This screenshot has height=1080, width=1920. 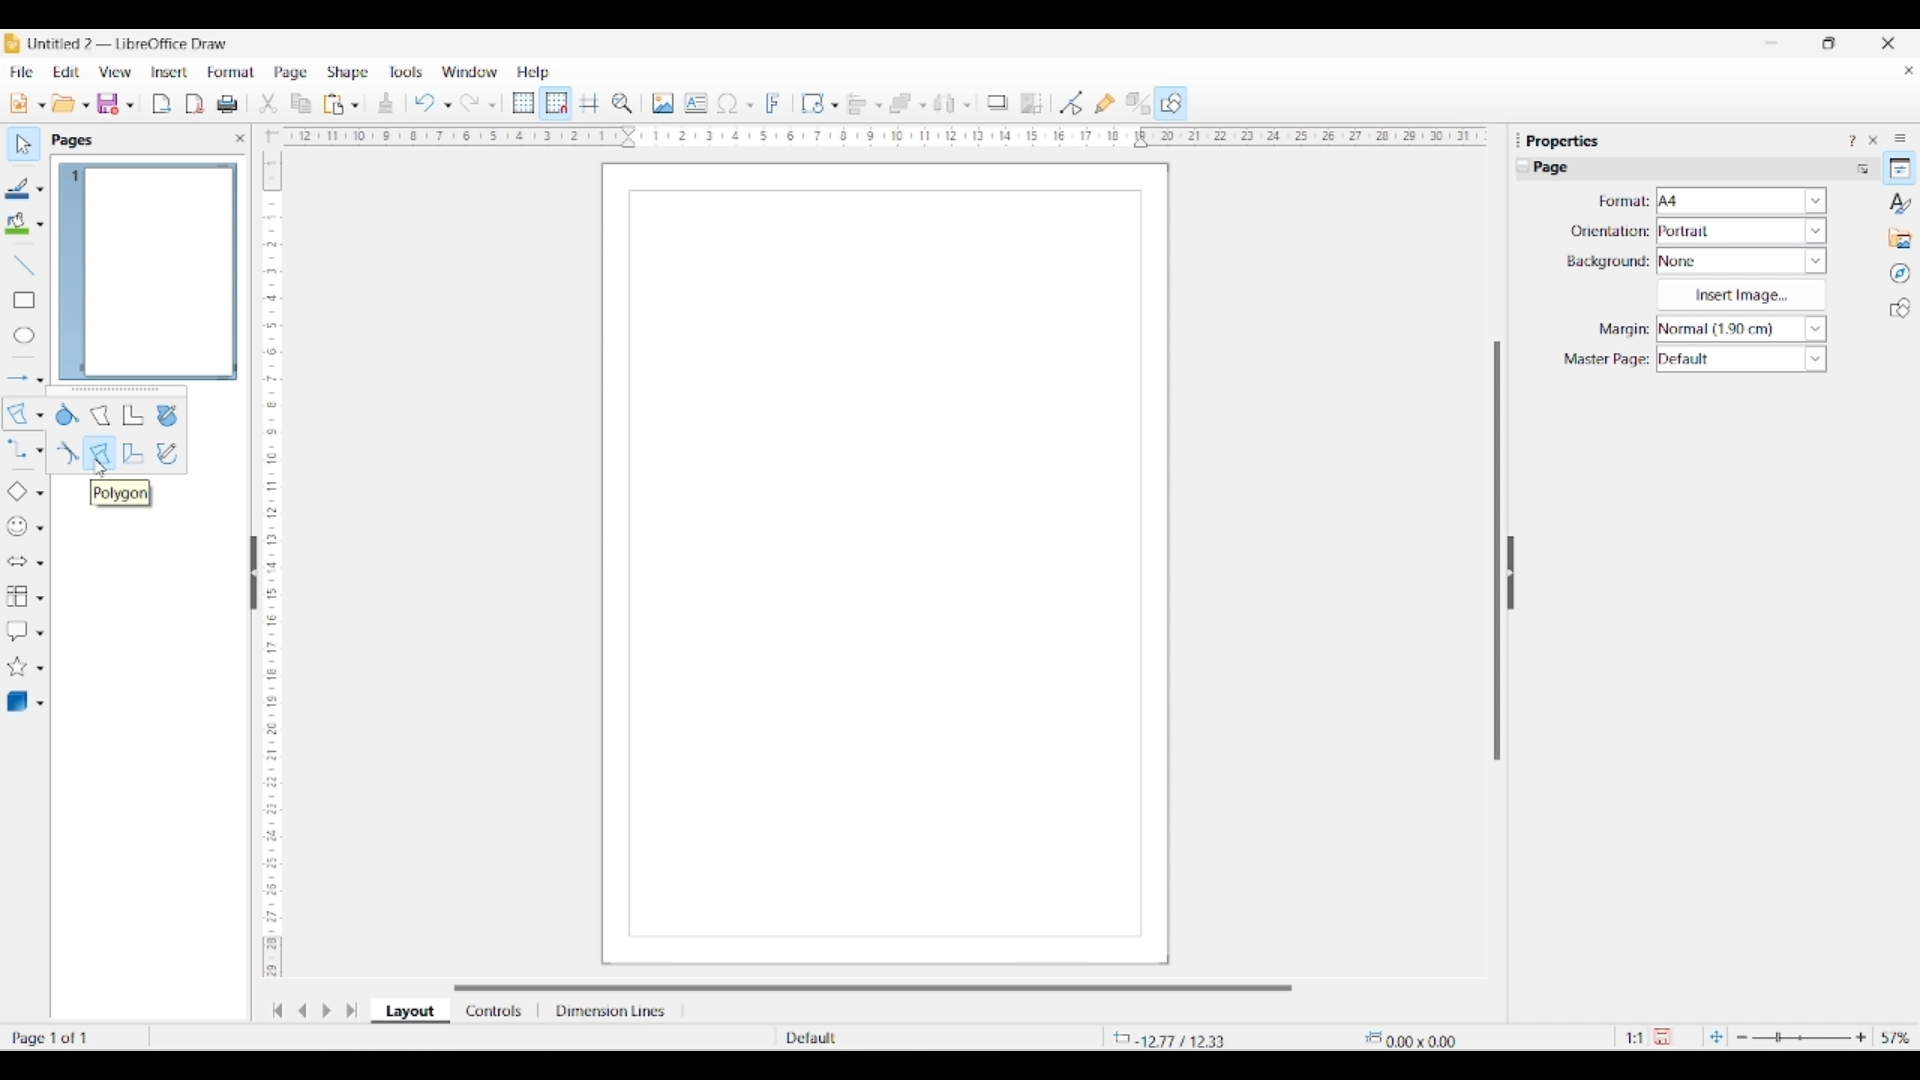 I want to click on Selected connector, so click(x=16, y=447).